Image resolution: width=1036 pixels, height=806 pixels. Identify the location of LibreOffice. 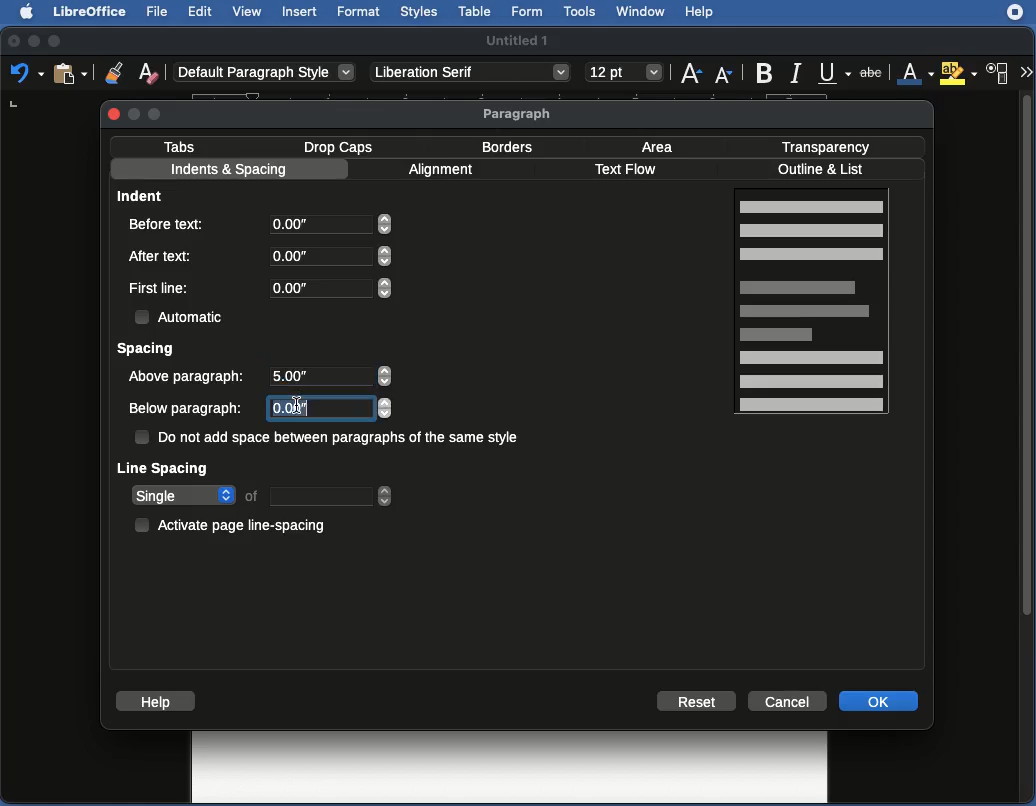
(87, 13).